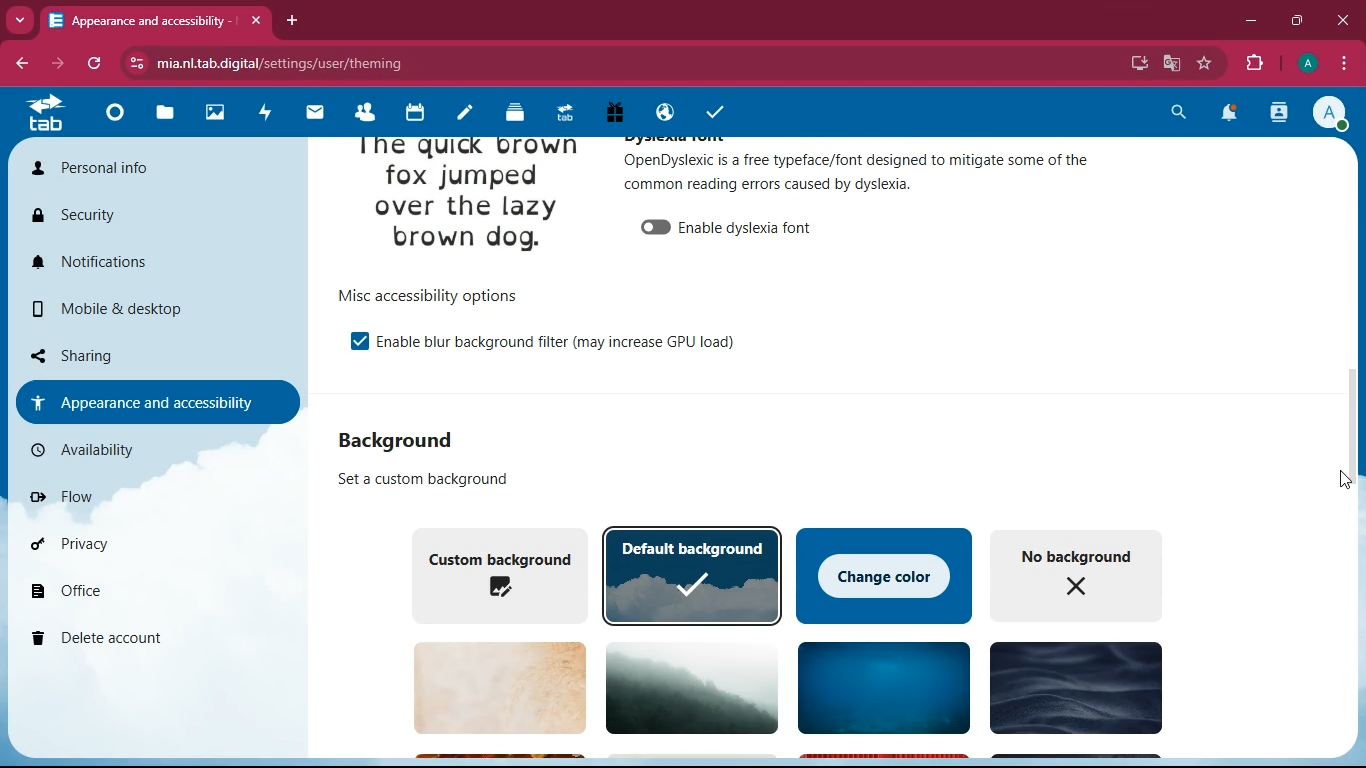 The height and width of the screenshot is (768, 1366). Describe the element at coordinates (859, 171) in the screenshot. I see `description` at that location.